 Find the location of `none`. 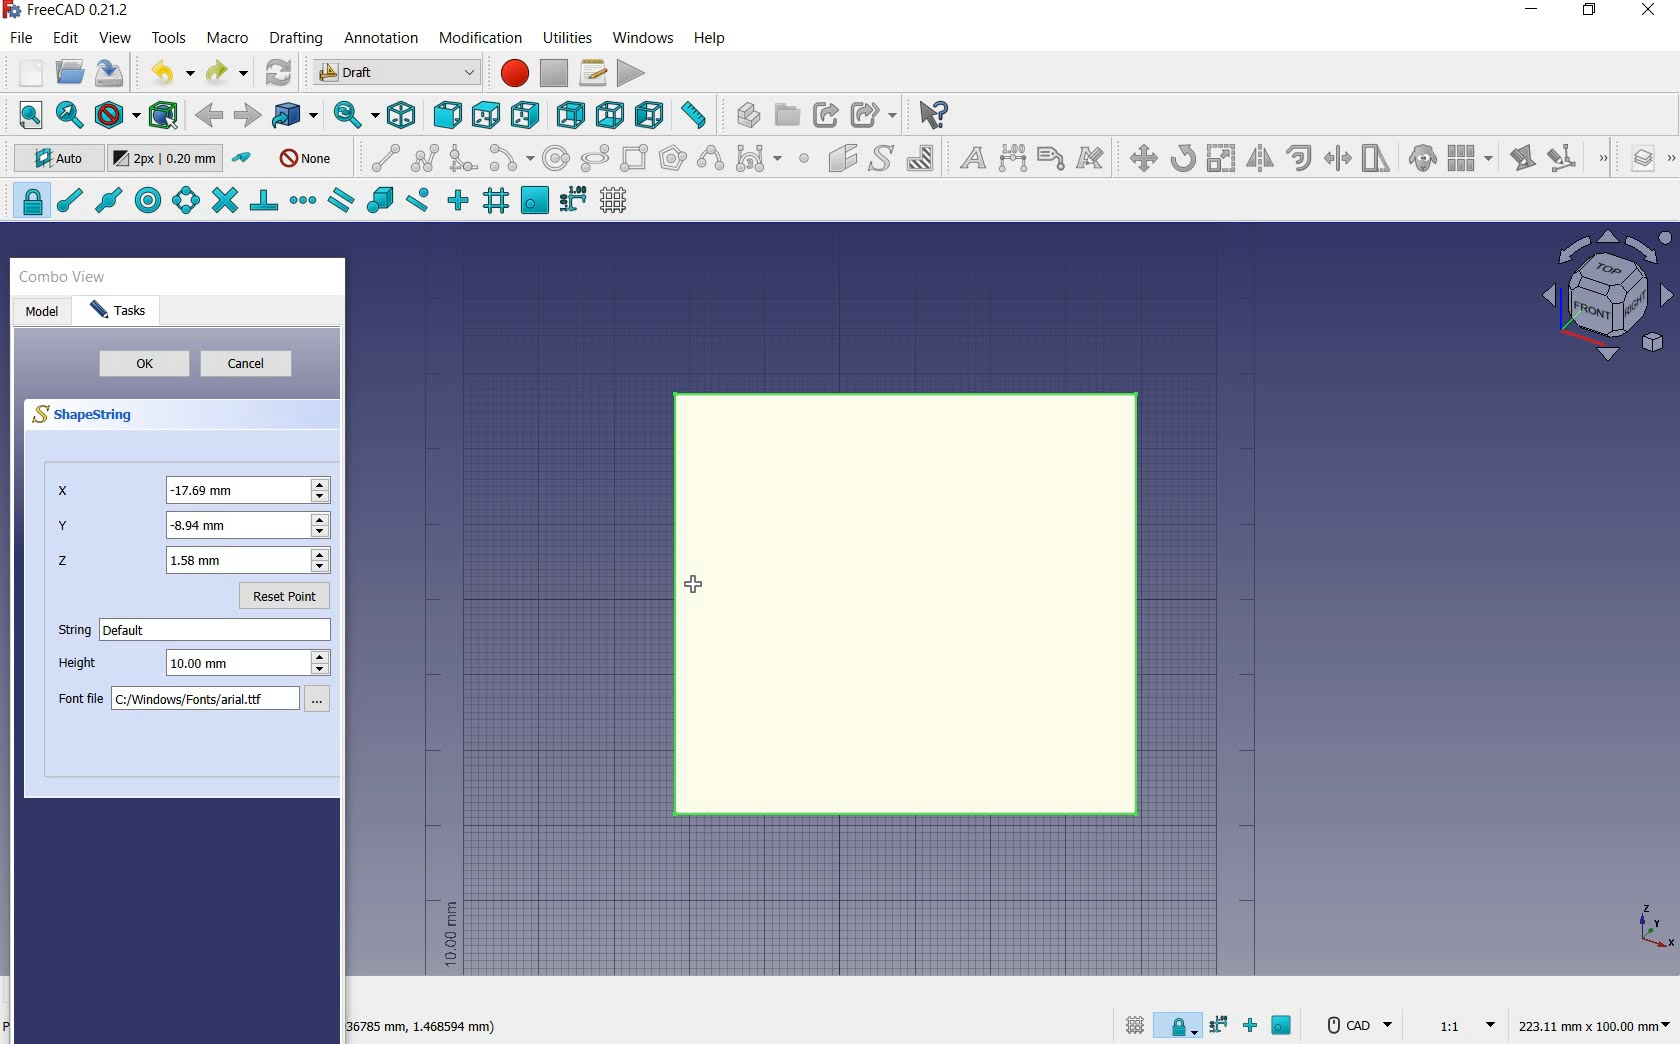

none is located at coordinates (308, 157).